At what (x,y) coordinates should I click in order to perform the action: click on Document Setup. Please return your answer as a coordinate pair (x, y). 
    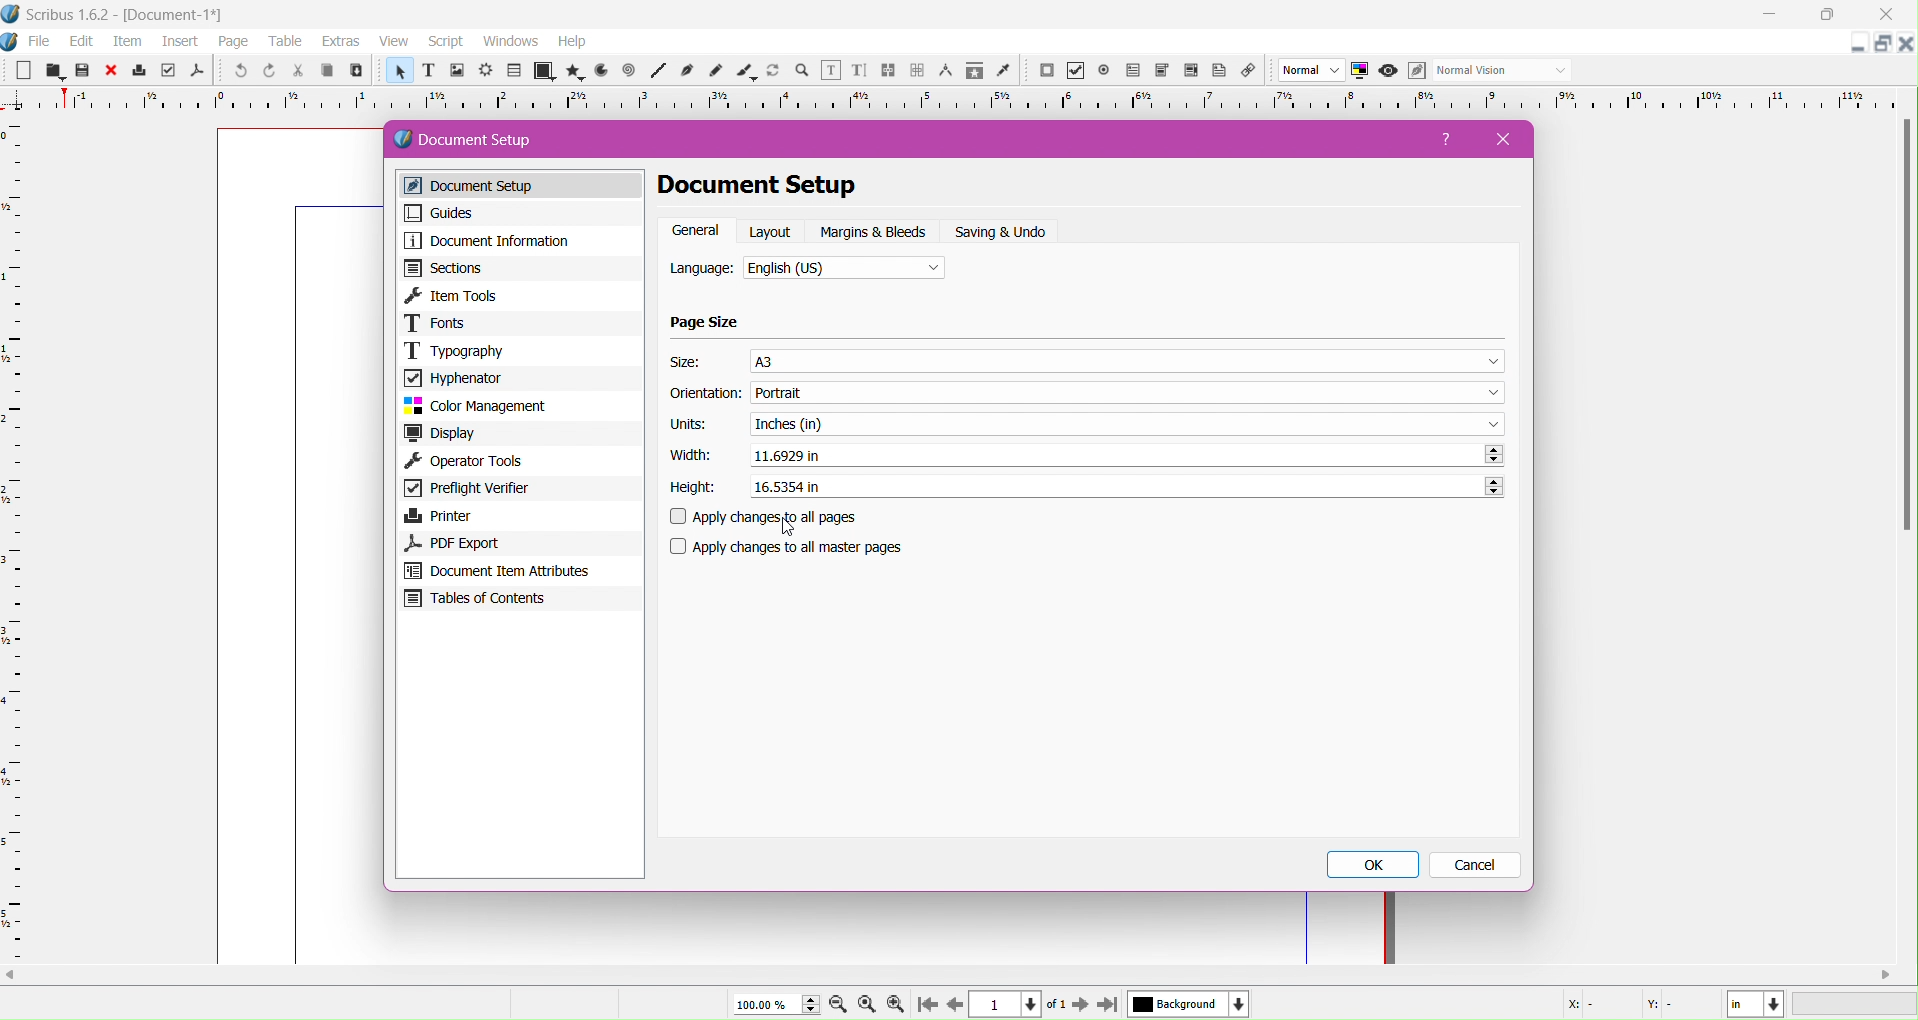
    Looking at the image, I should click on (783, 186).